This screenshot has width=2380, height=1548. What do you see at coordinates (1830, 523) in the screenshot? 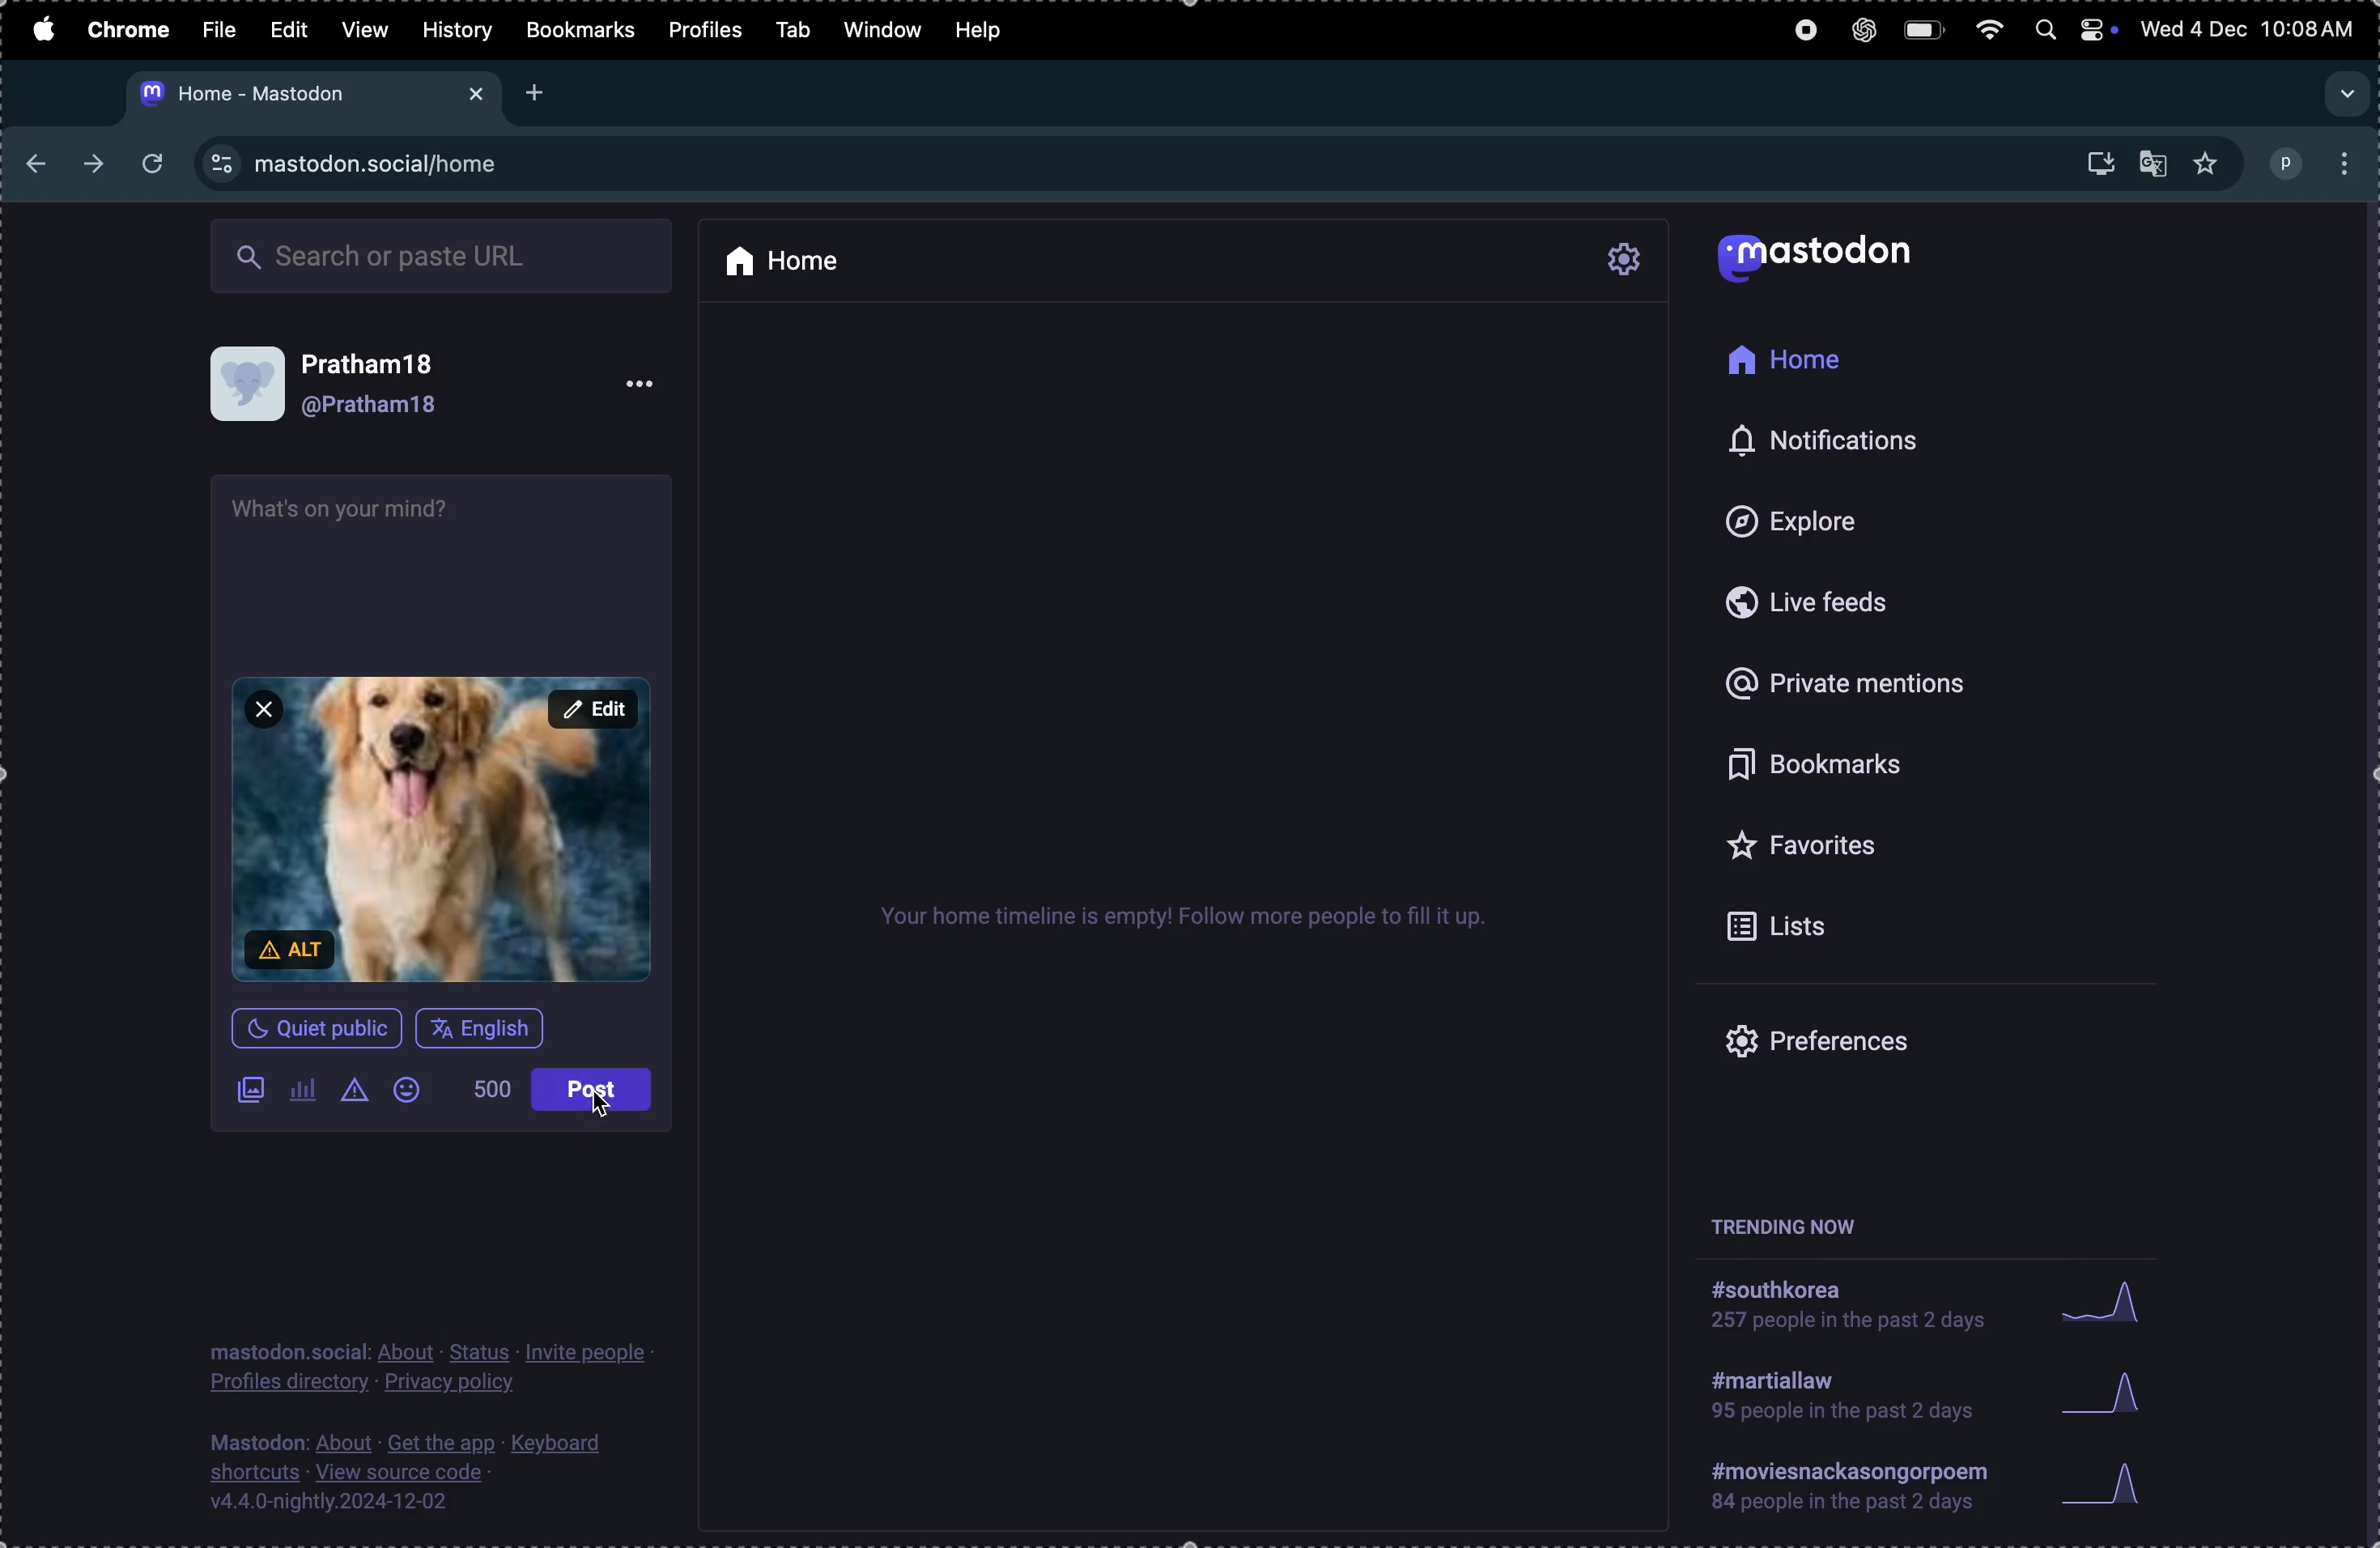
I see `Explore` at bounding box center [1830, 523].